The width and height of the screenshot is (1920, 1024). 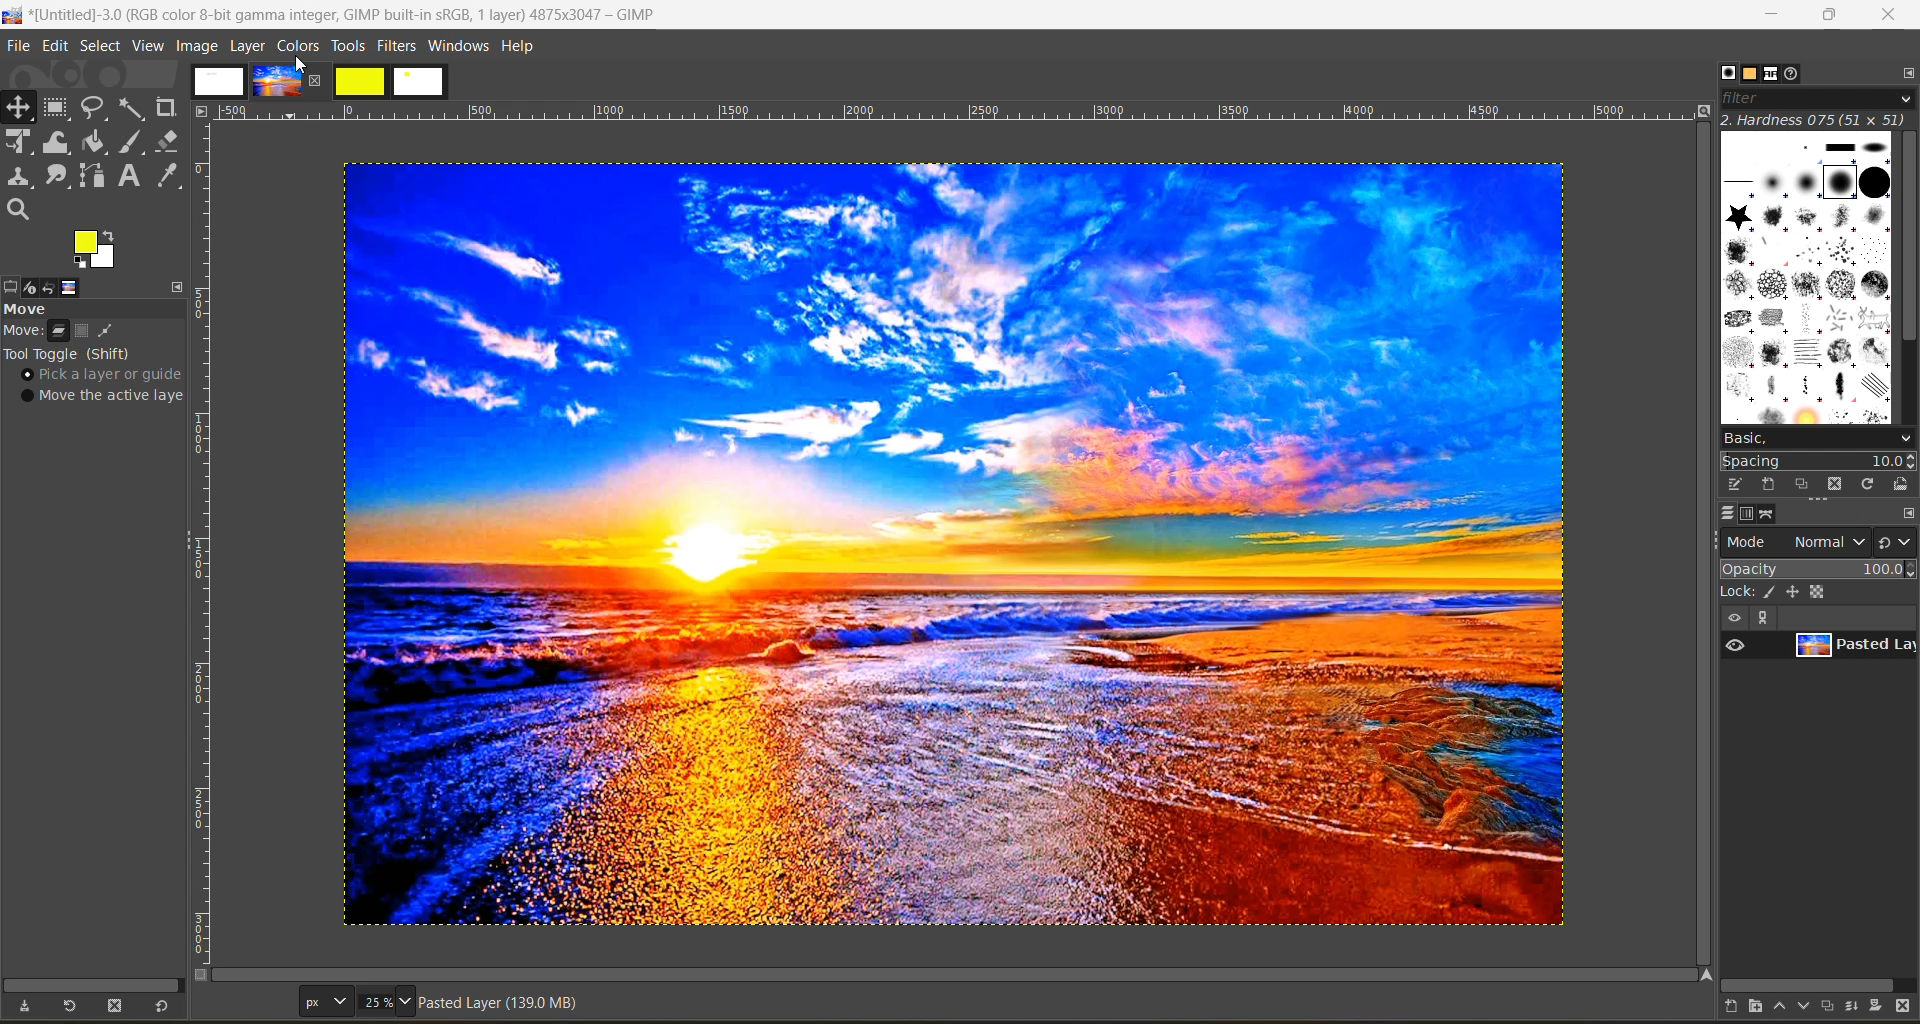 What do you see at coordinates (197, 46) in the screenshot?
I see `image` at bounding box center [197, 46].